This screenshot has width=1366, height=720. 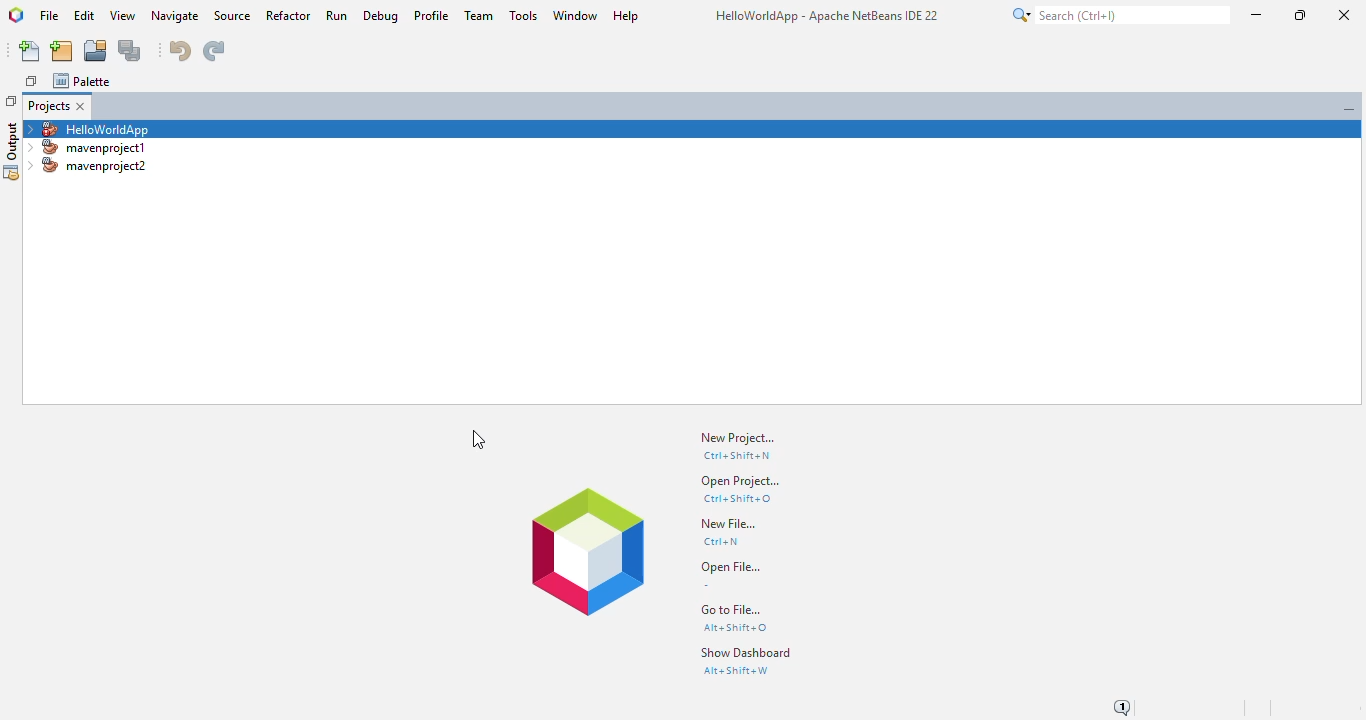 I want to click on close, so click(x=1341, y=17).